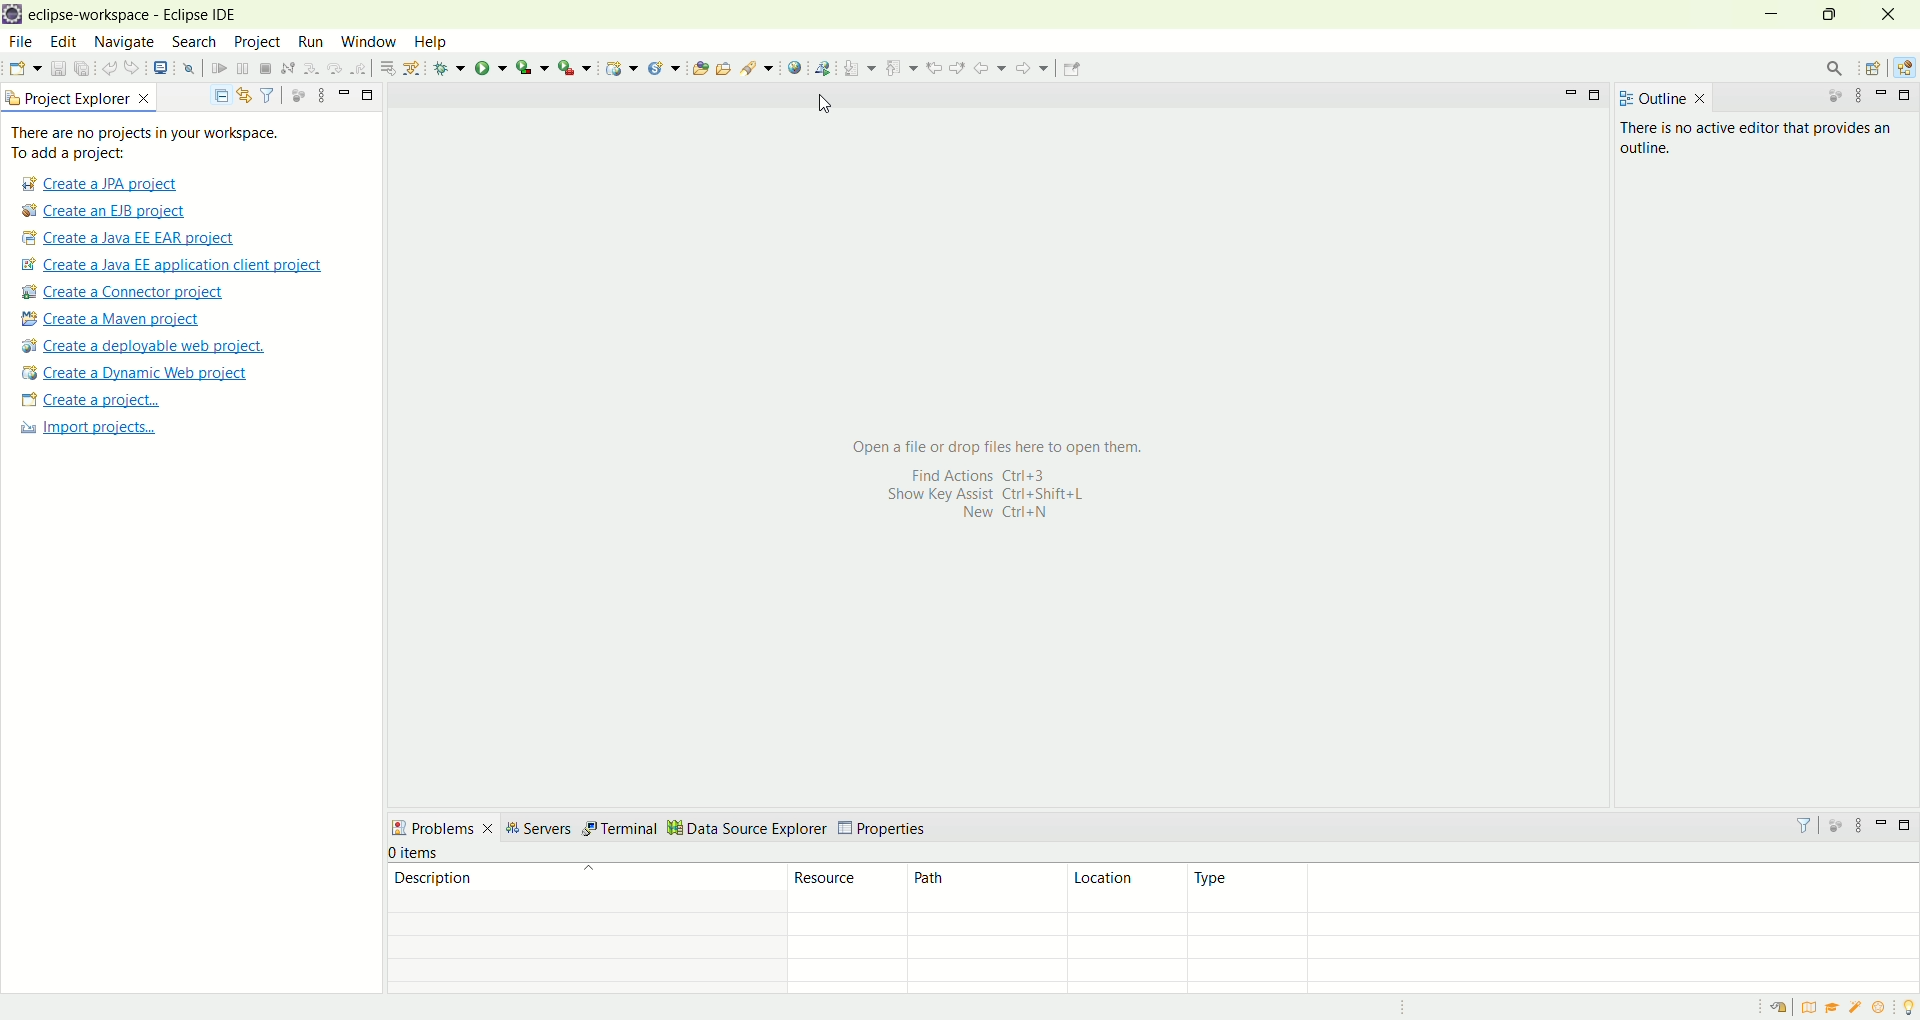 Image resolution: width=1920 pixels, height=1020 pixels. Describe the element at coordinates (960, 66) in the screenshot. I see `next edit location` at that location.